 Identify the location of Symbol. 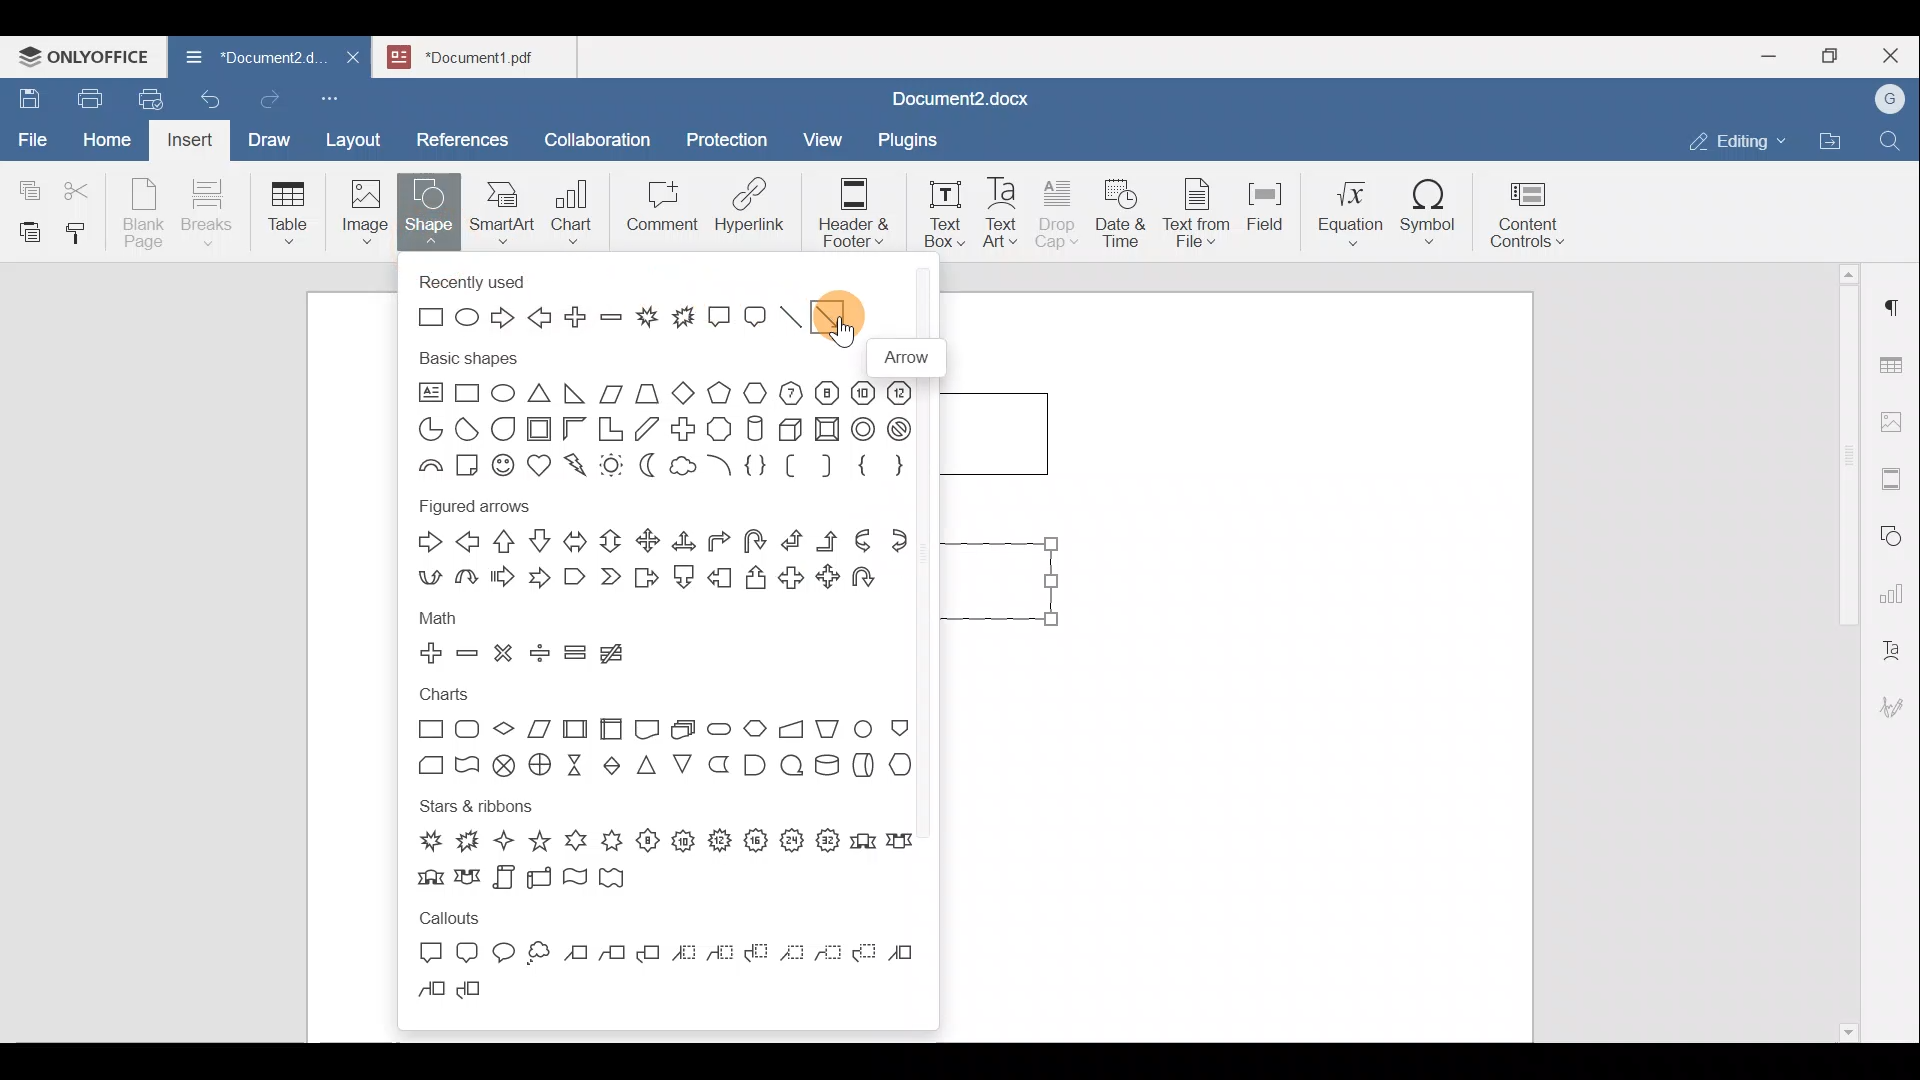
(1429, 218).